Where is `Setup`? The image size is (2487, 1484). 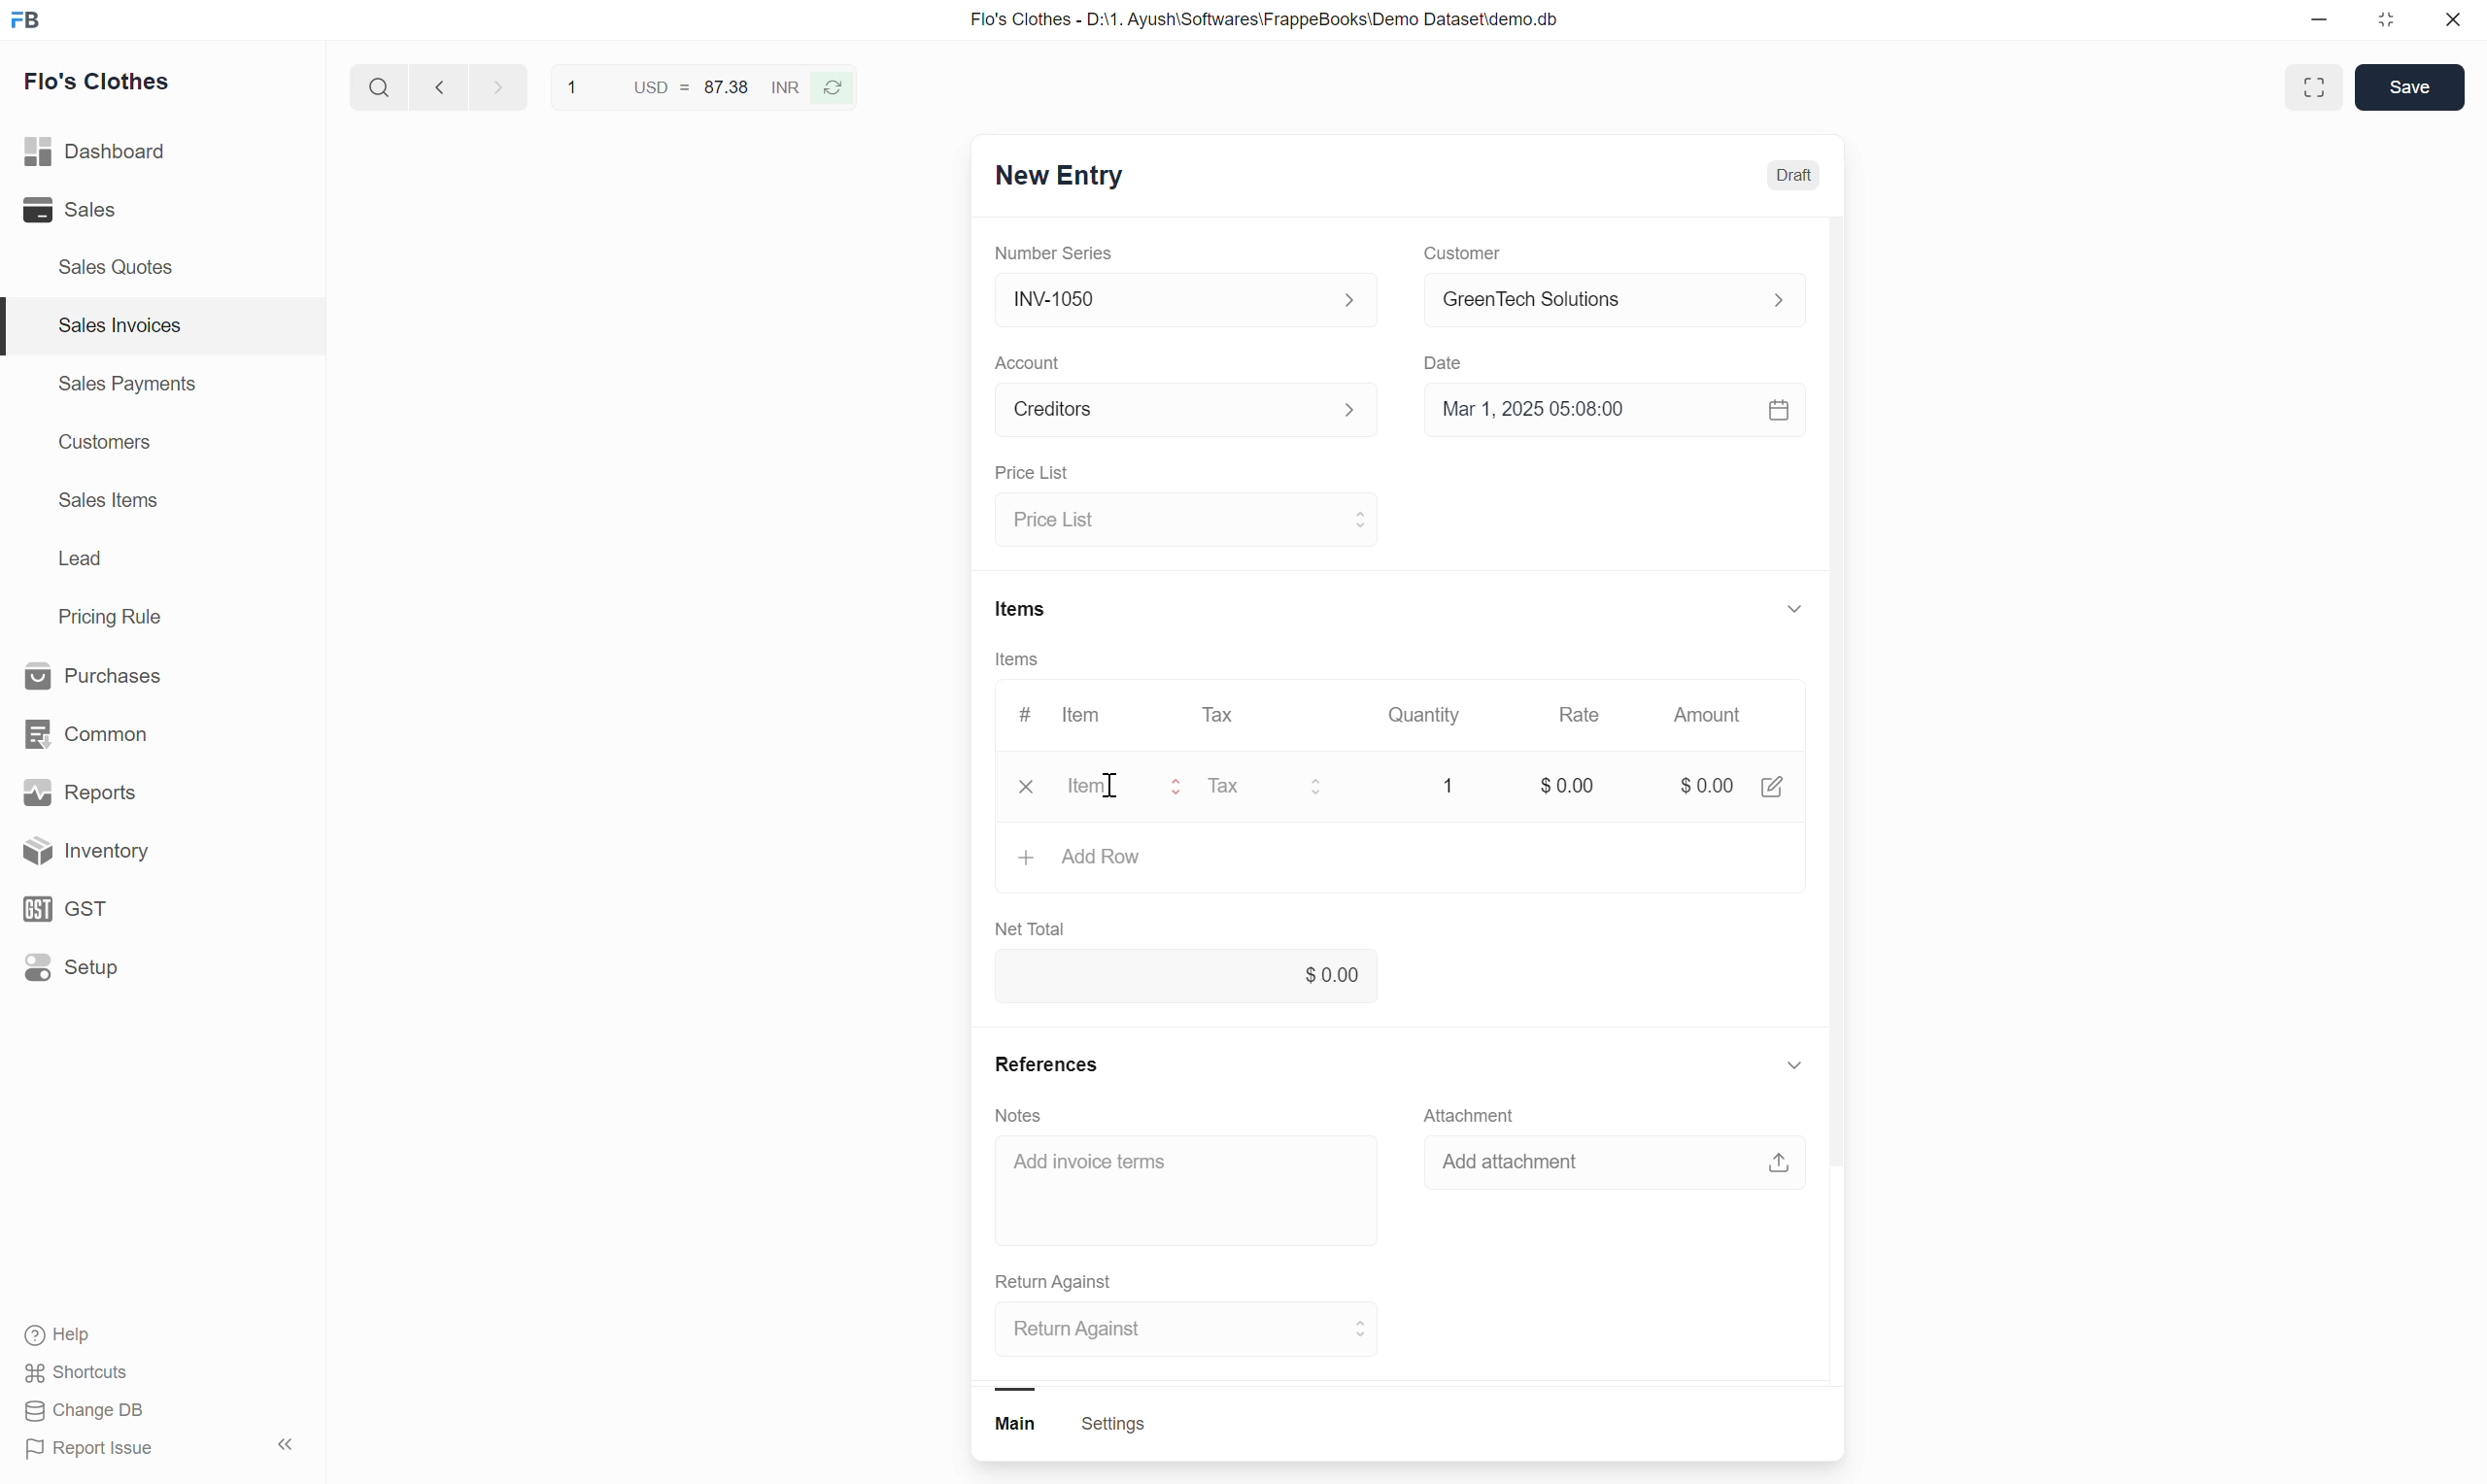 Setup is located at coordinates (144, 974).